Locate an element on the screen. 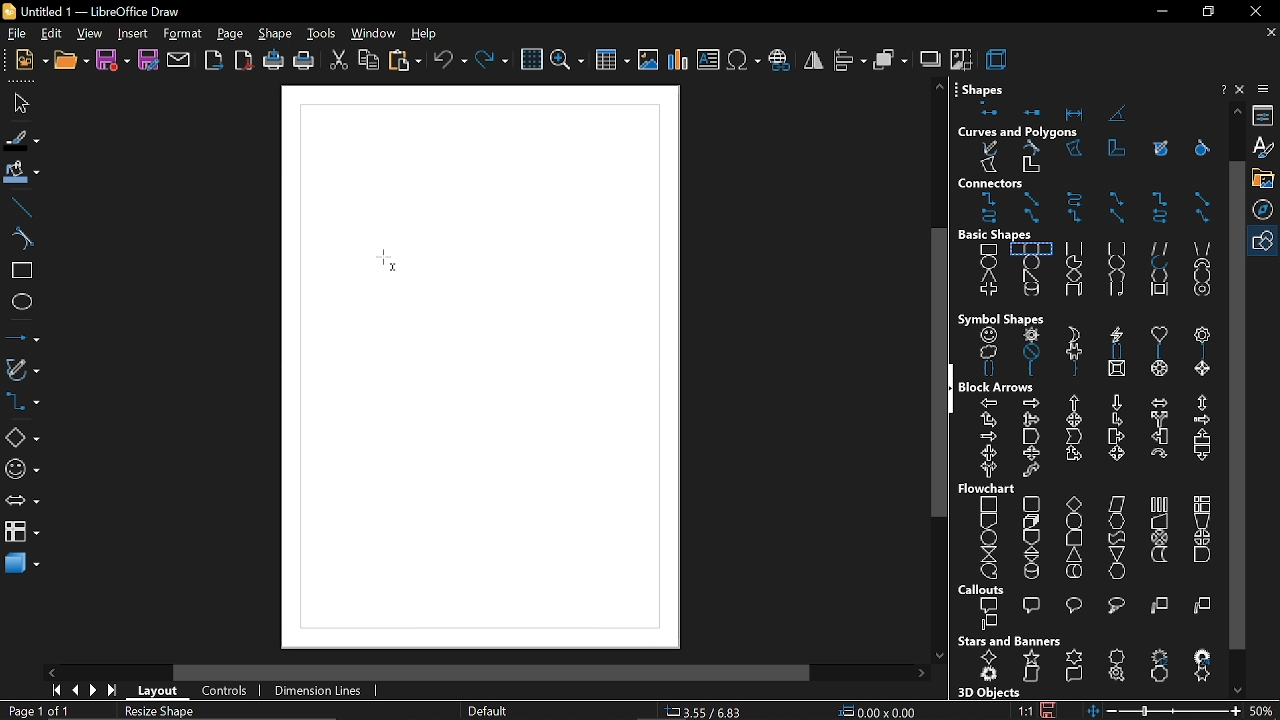 Image resolution: width=1280 pixels, height=720 pixels. styles is located at coordinates (1265, 148).